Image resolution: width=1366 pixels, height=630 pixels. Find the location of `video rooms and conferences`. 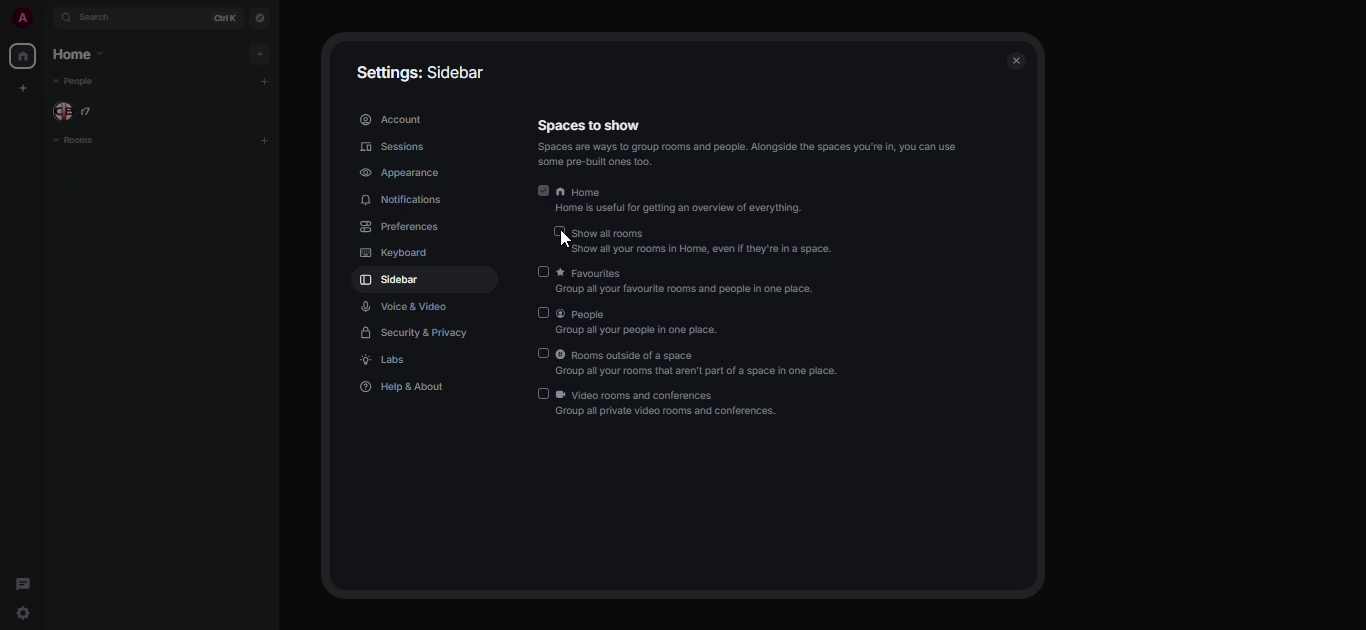

video rooms and conferences is located at coordinates (666, 406).